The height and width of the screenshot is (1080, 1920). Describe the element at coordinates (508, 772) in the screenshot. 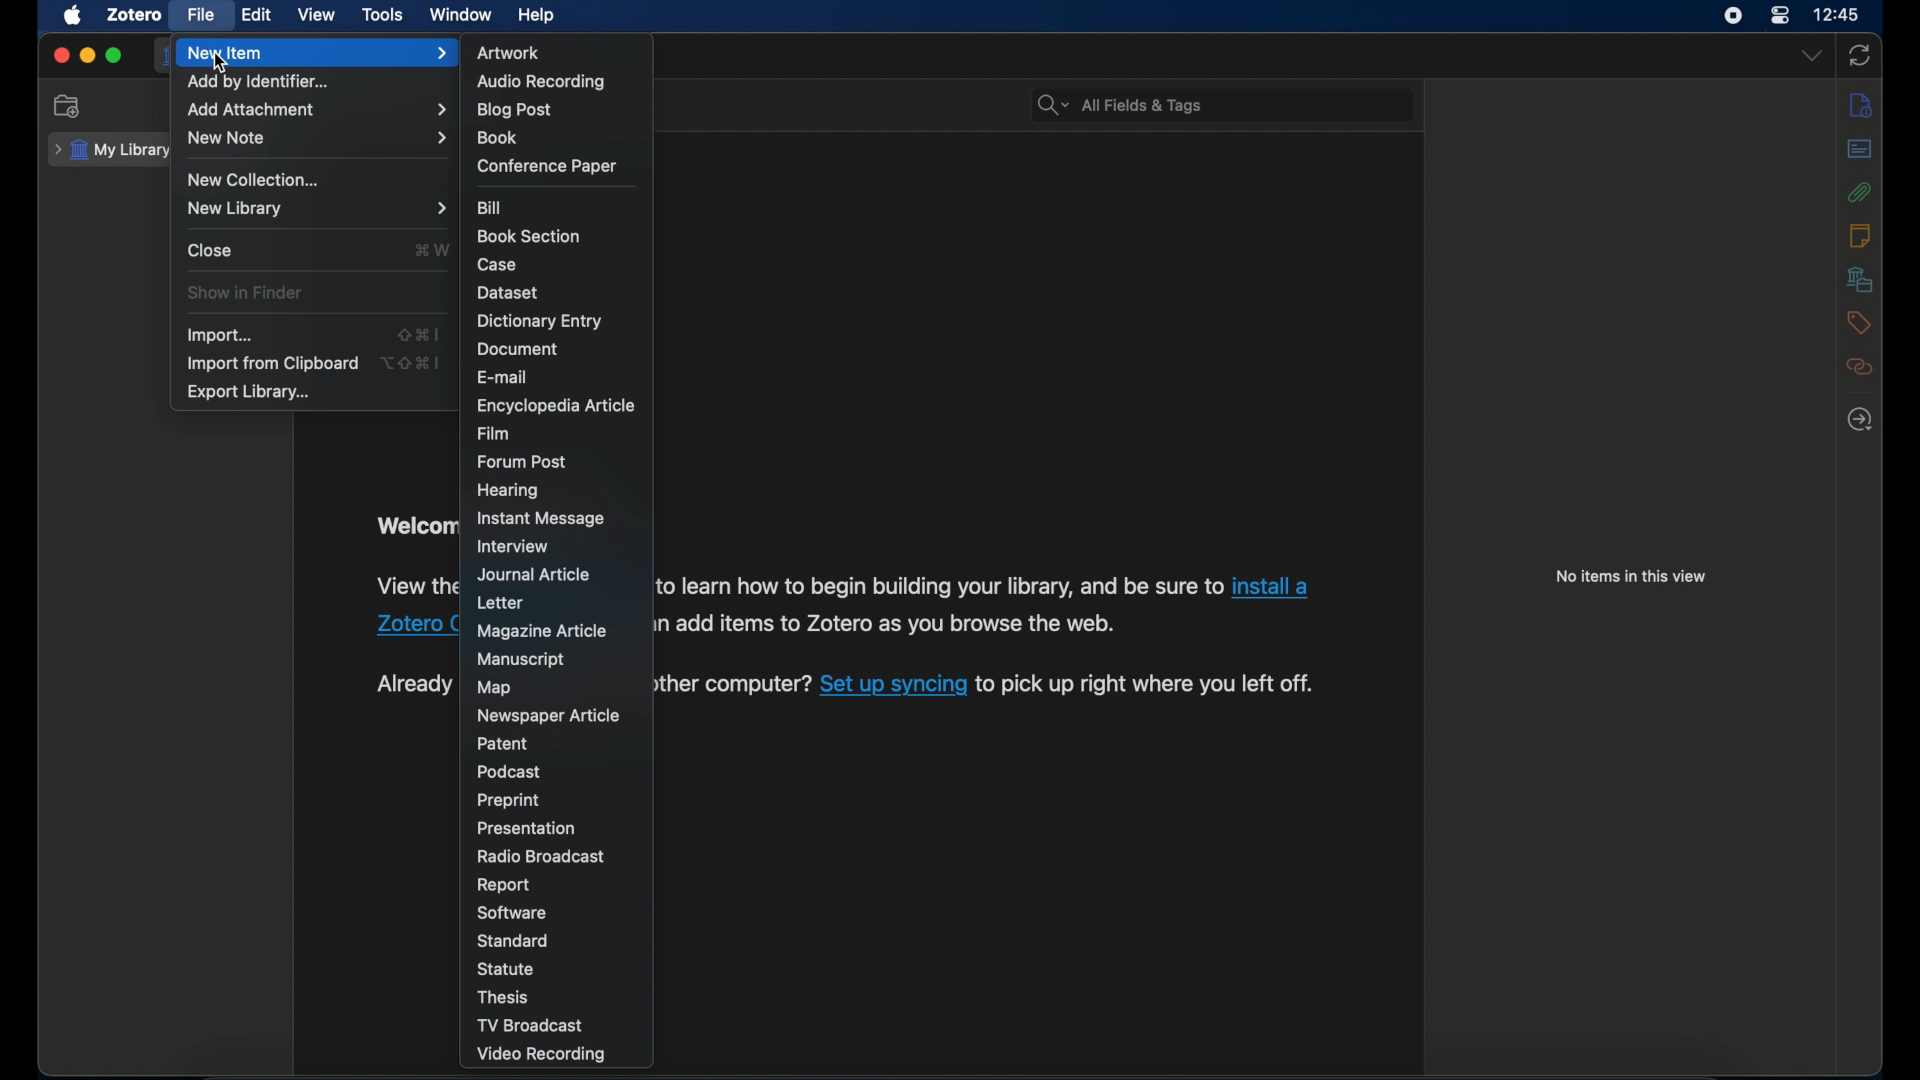

I see `podcast` at that location.